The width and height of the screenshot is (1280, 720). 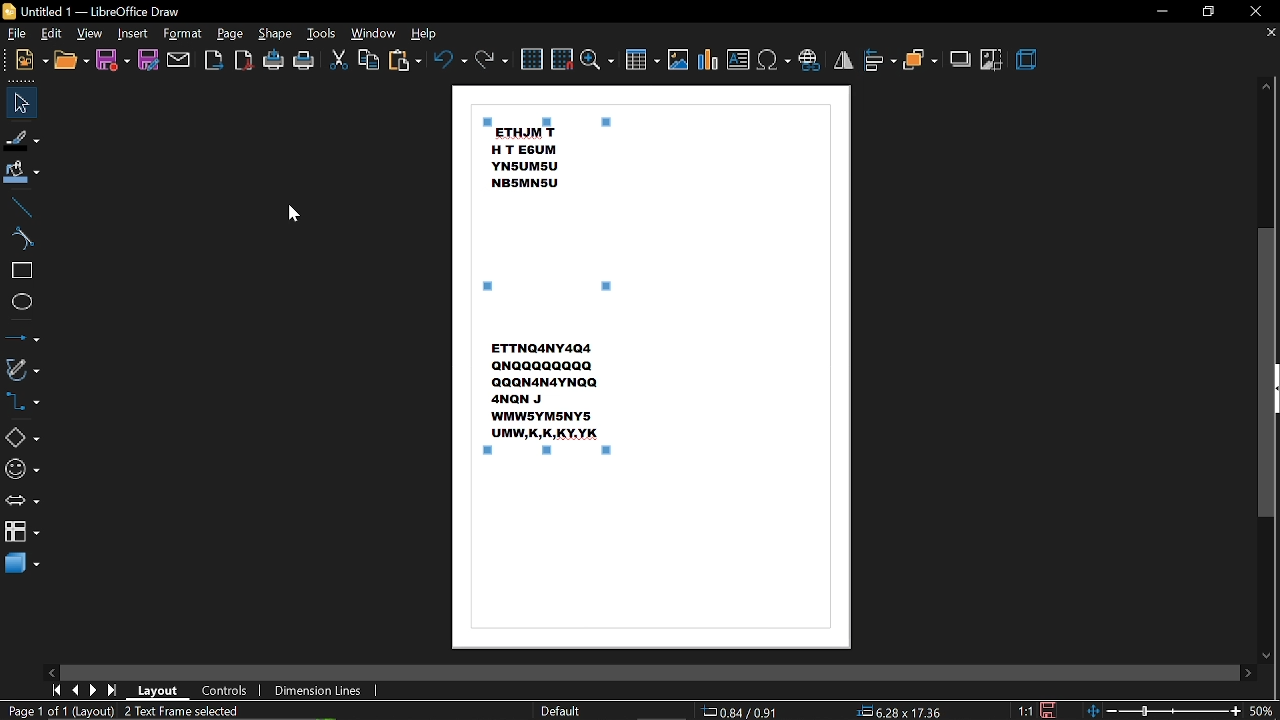 What do you see at coordinates (22, 502) in the screenshot?
I see `arrows` at bounding box center [22, 502].